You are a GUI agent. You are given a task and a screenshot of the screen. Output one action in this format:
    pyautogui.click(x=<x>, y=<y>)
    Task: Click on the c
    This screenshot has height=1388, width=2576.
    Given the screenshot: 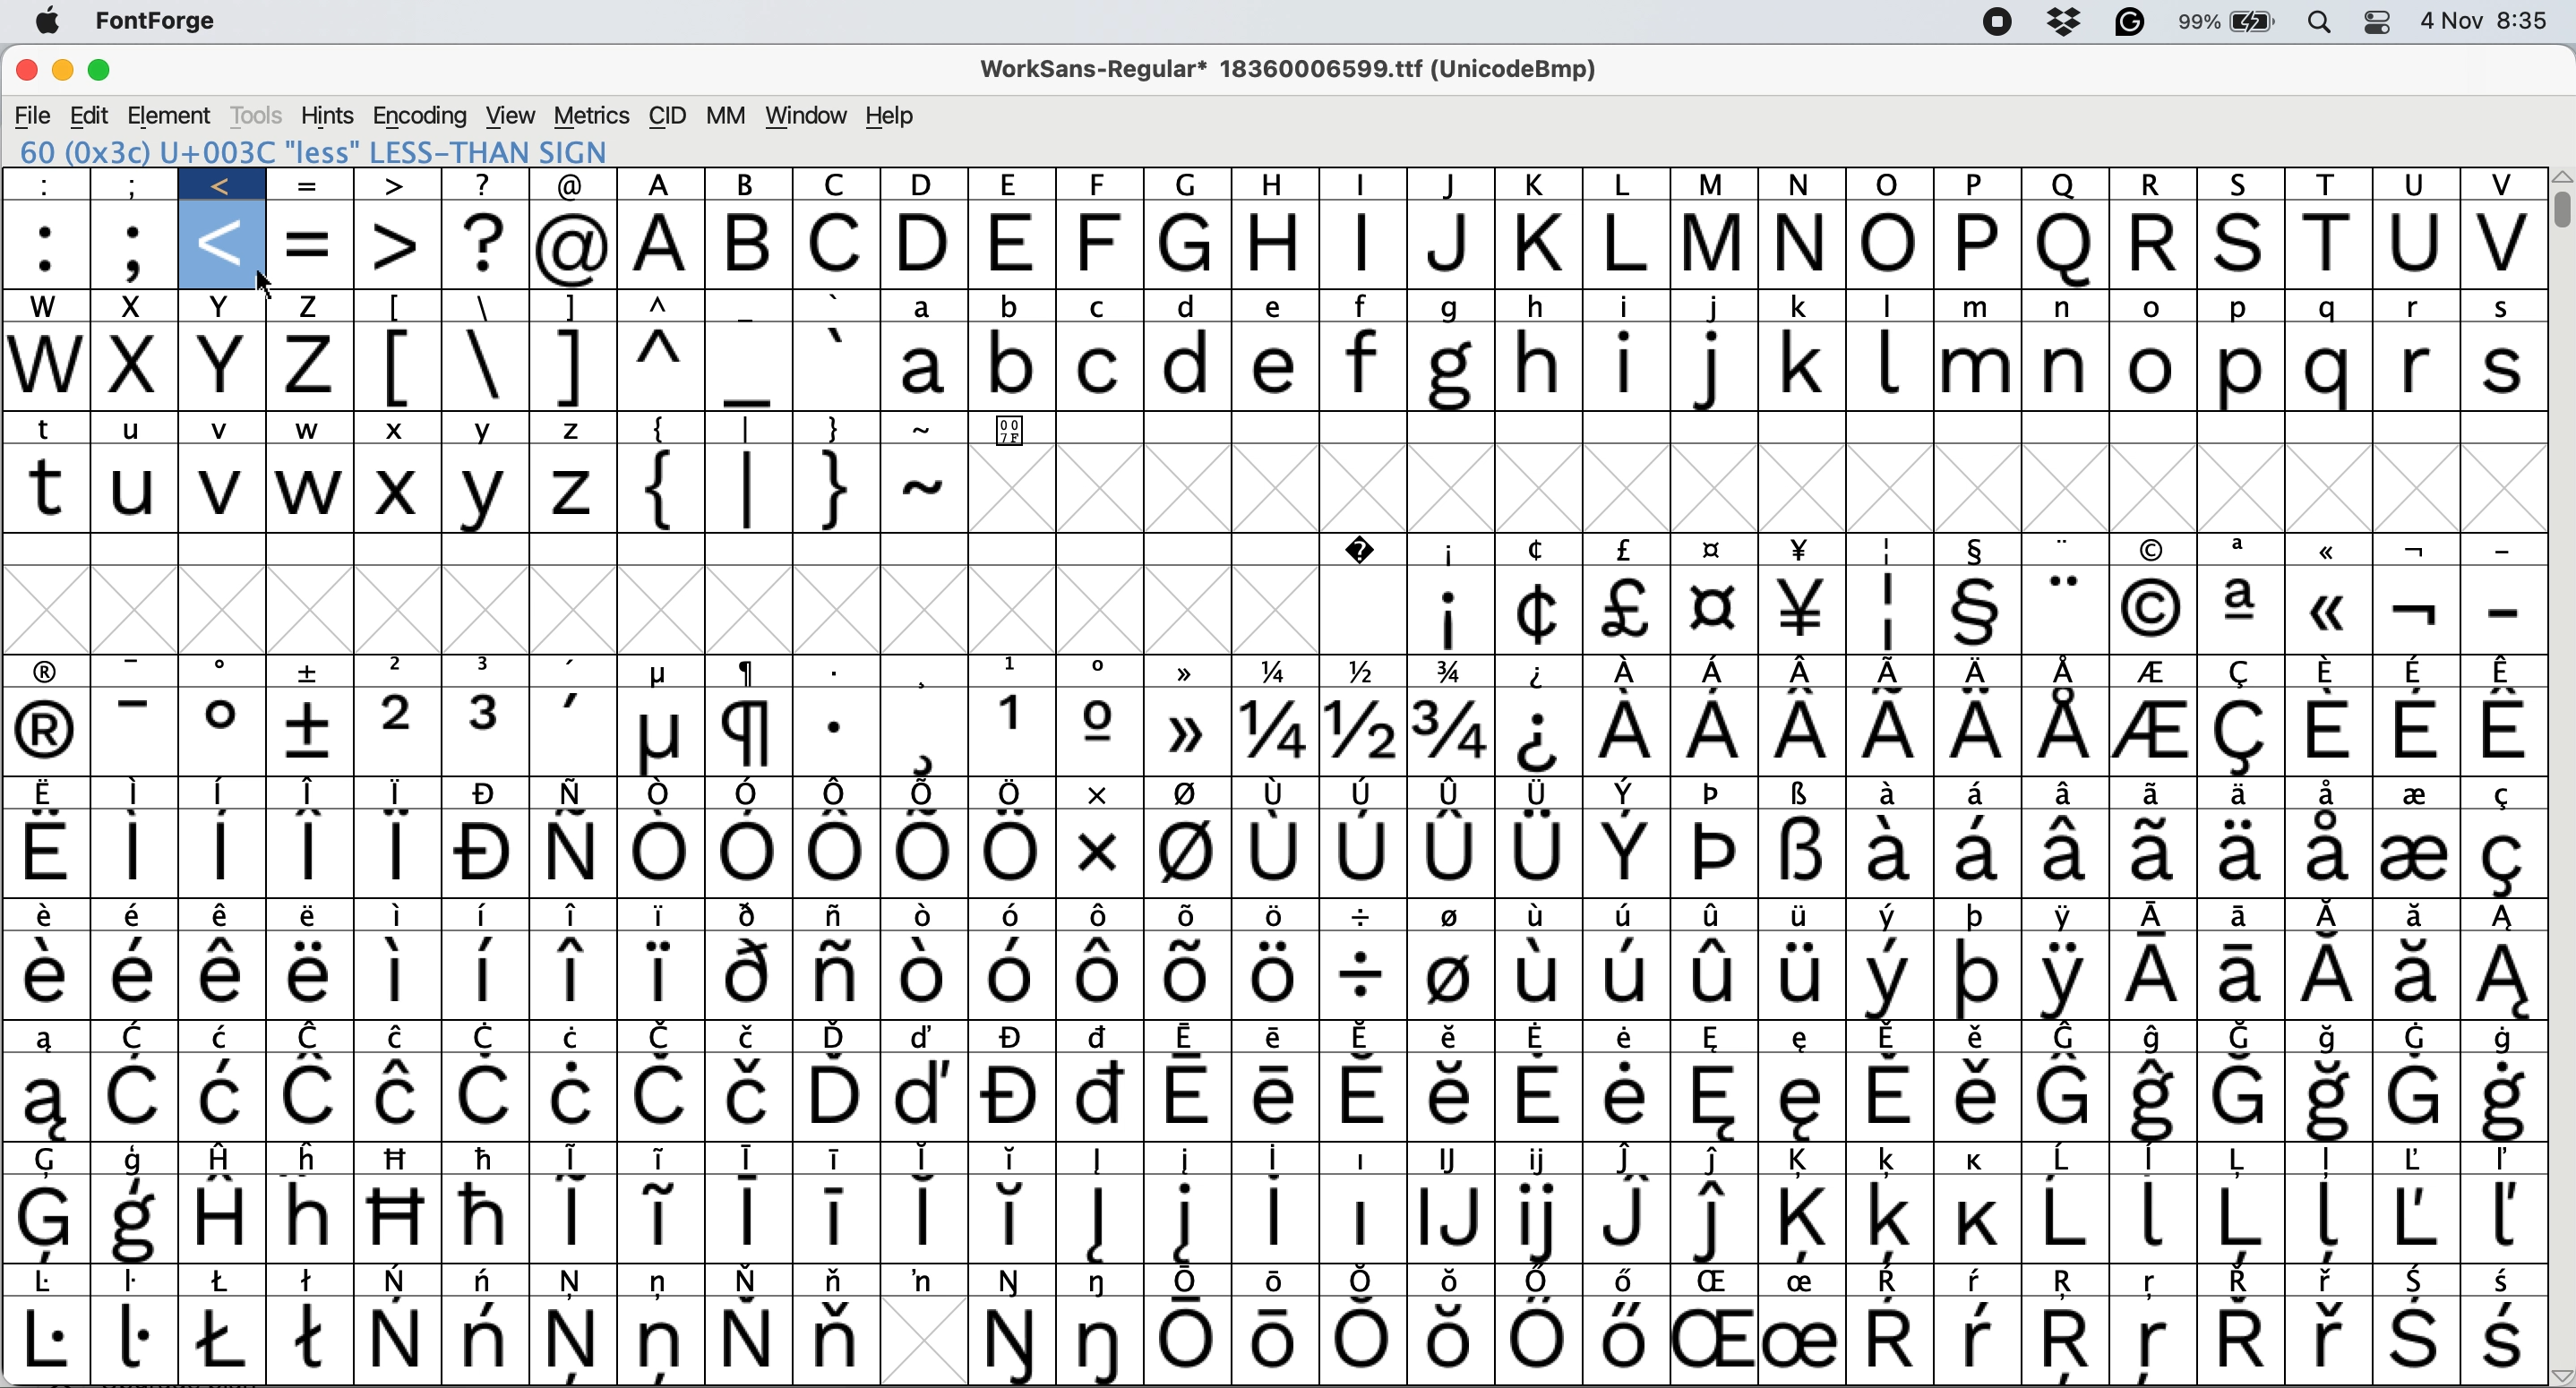 What is the action you would take?
    pyautogui.click(x=841, y=245)
    